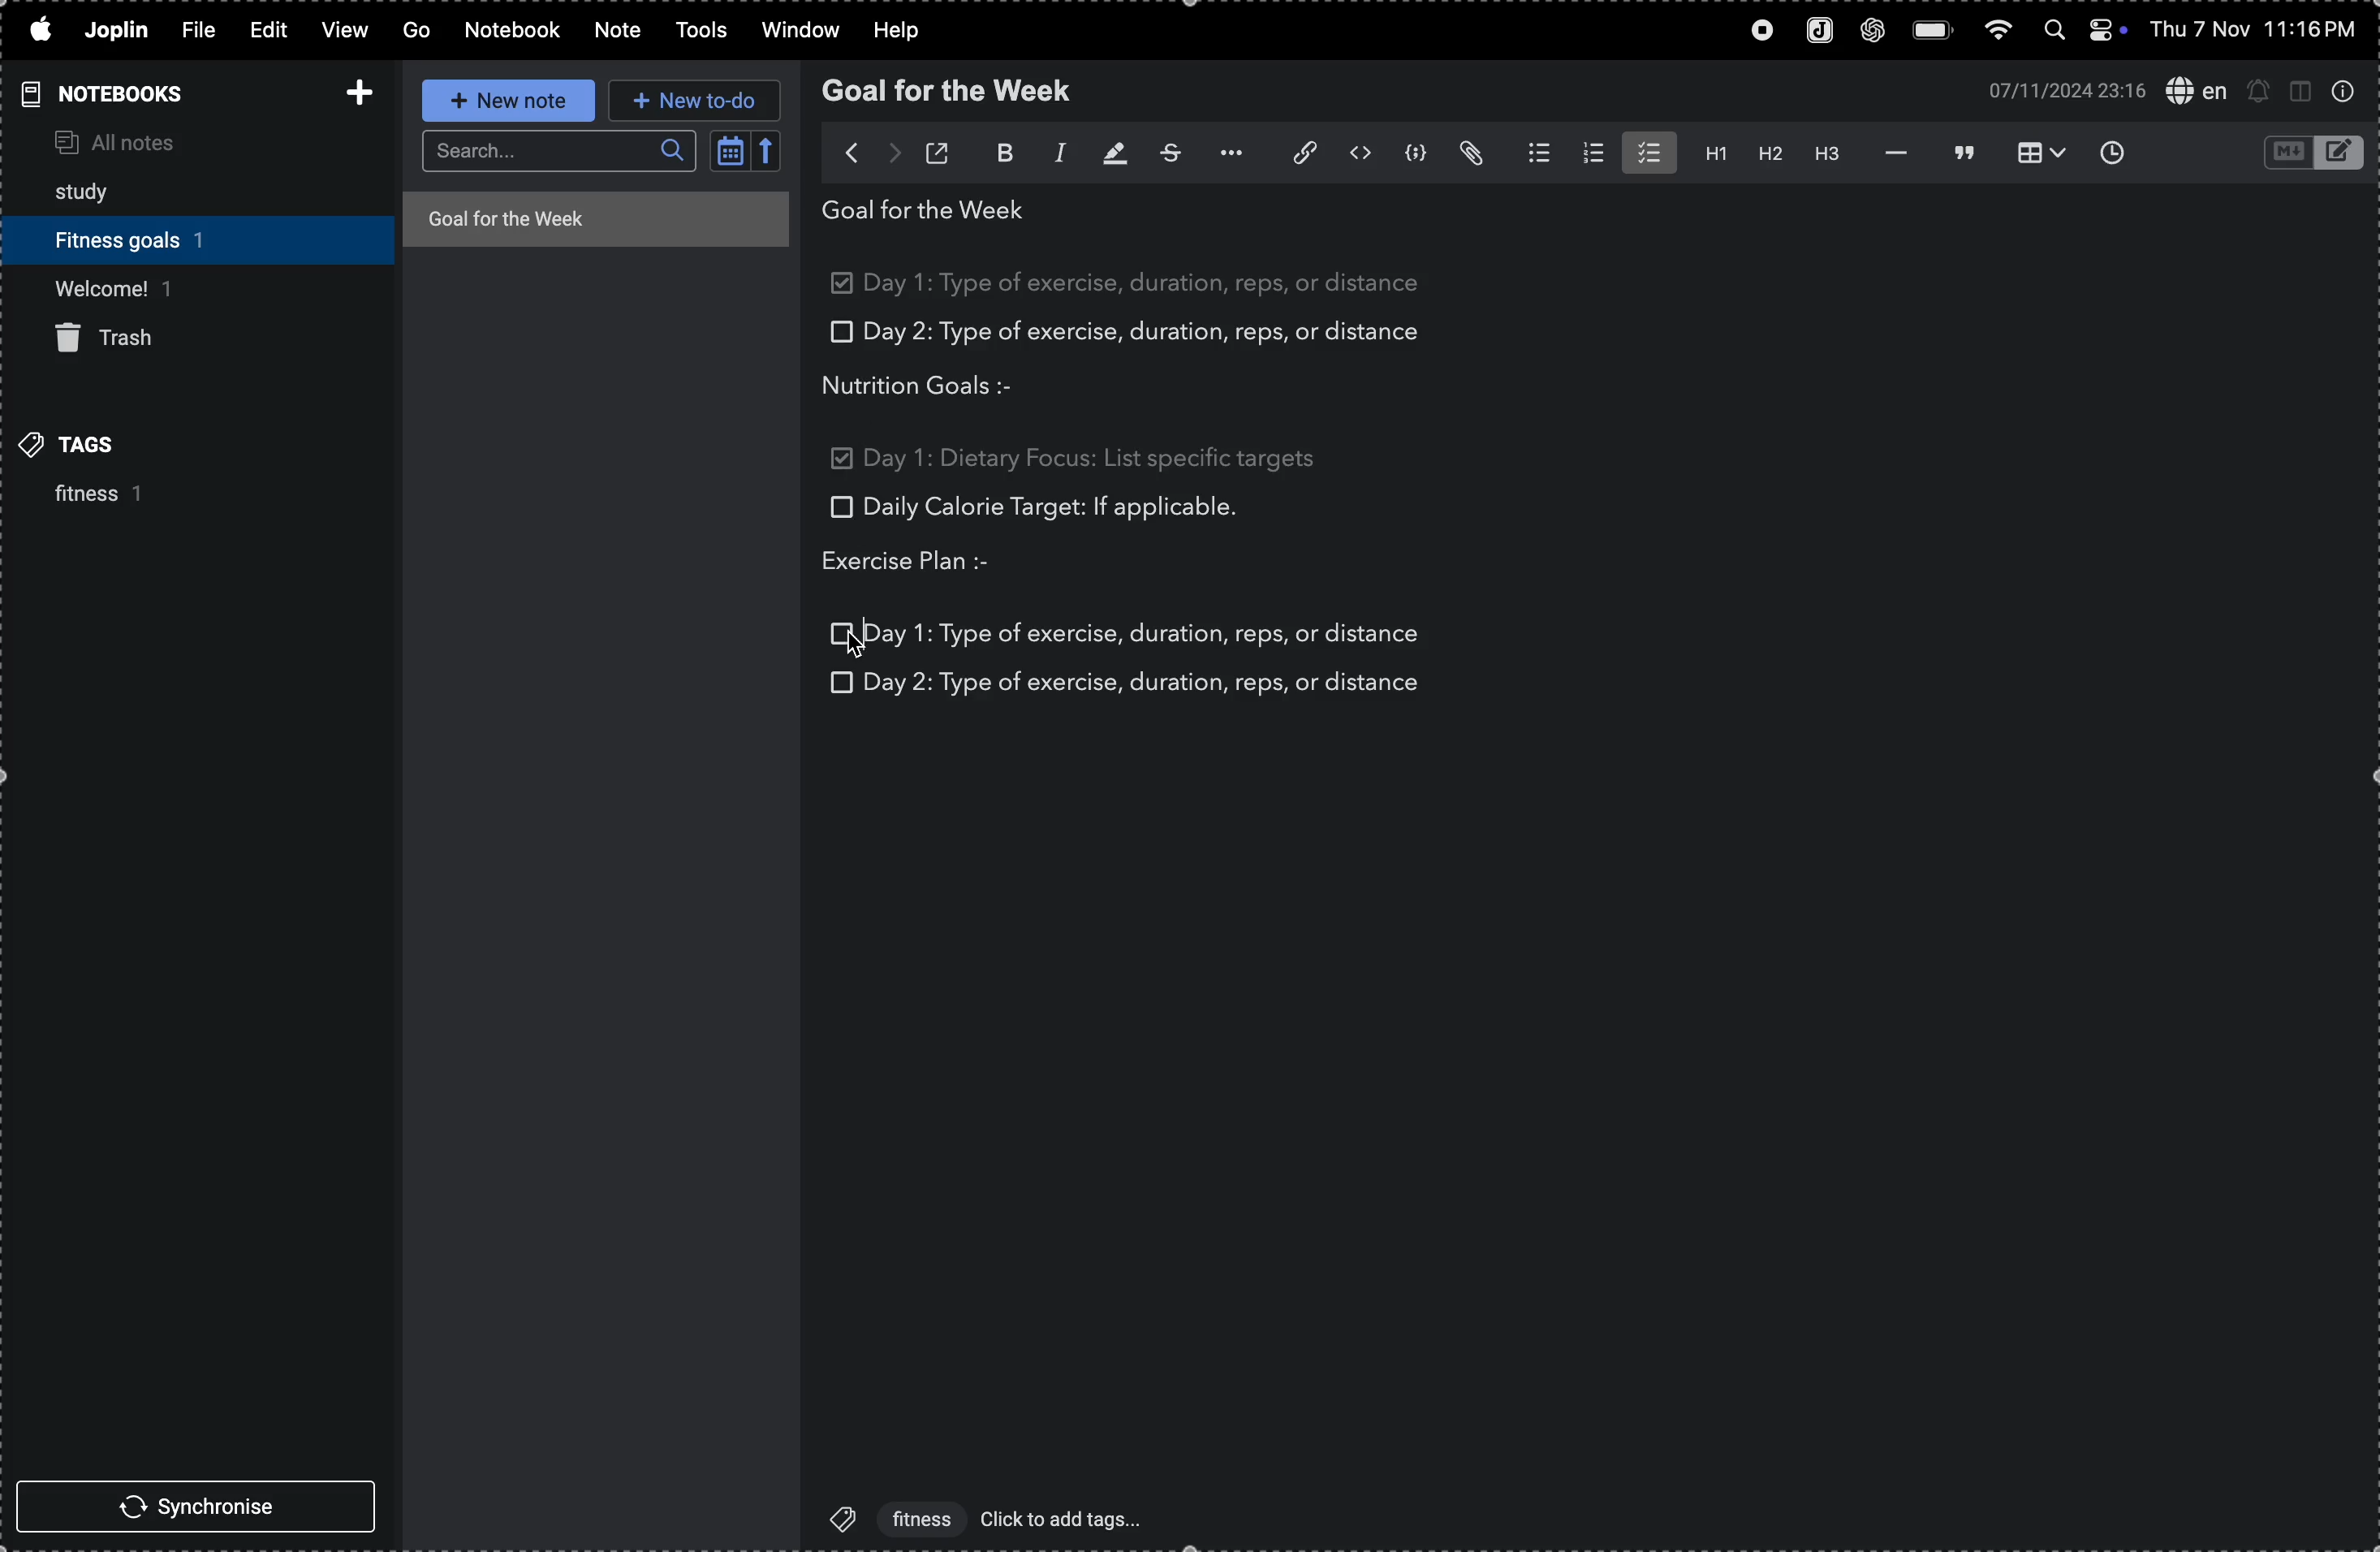 Image resolution: width=2380 pixels, height=1552 pixels. I want to click on trash, so click(120, 340).